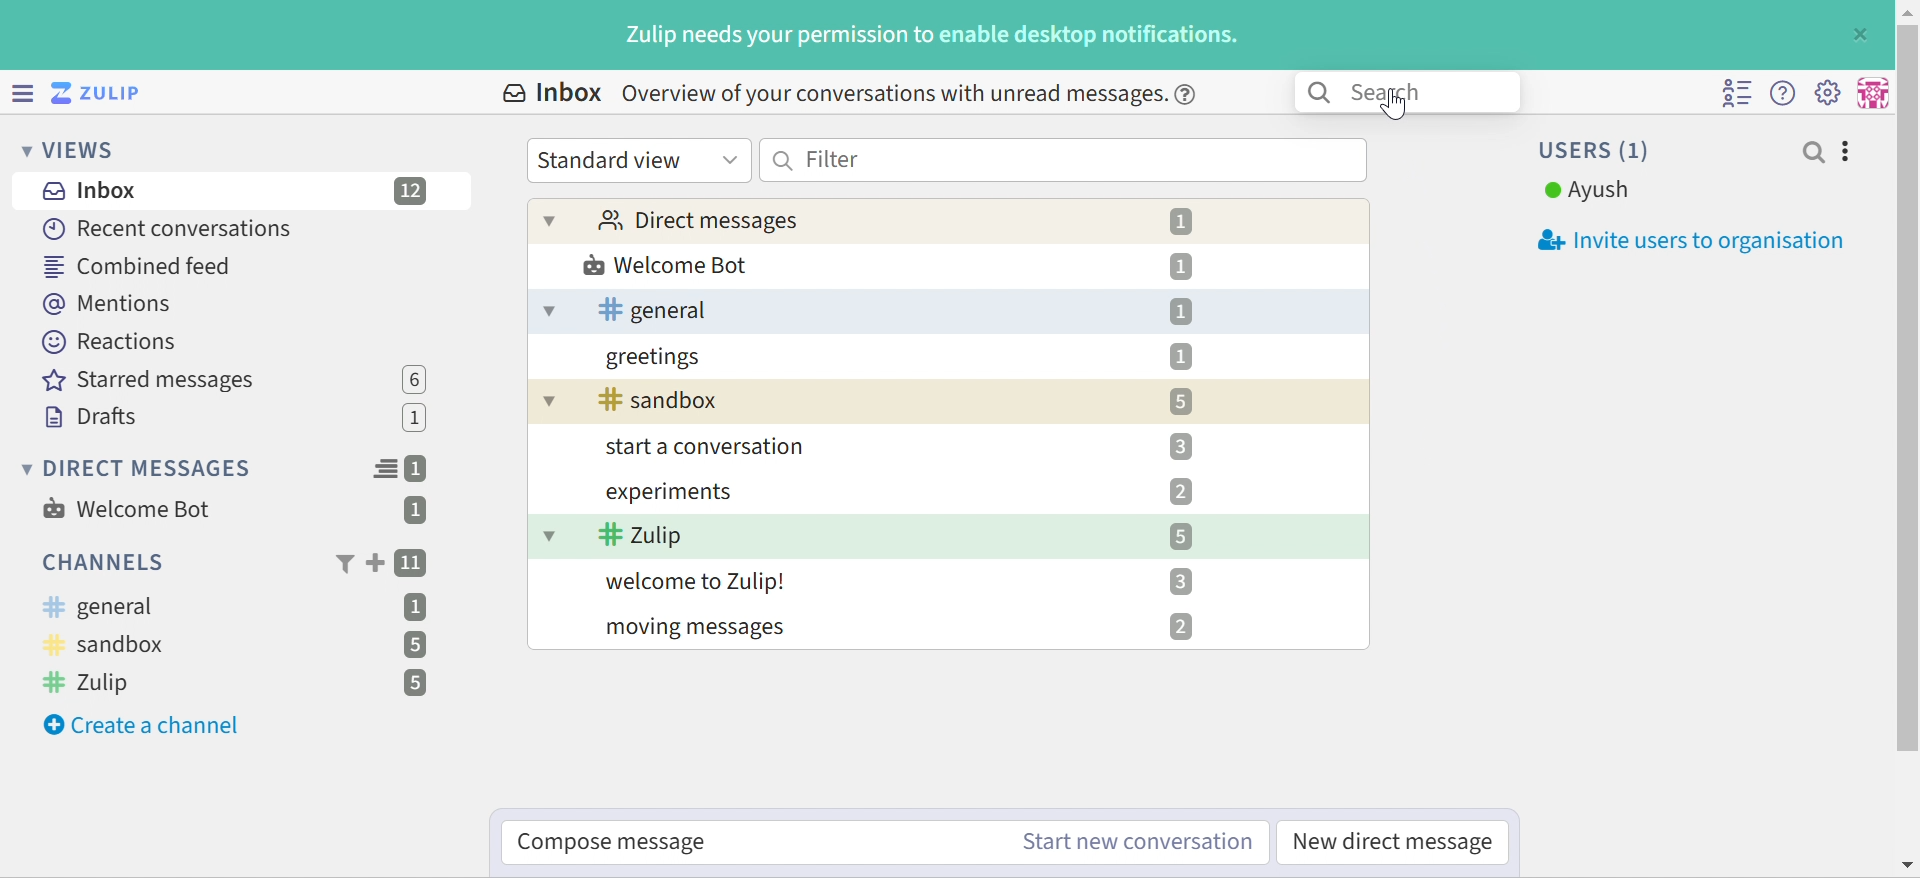  Describe the element at coordinates (385, 469) in the screenshot. I see `Direct message feed` at that location.